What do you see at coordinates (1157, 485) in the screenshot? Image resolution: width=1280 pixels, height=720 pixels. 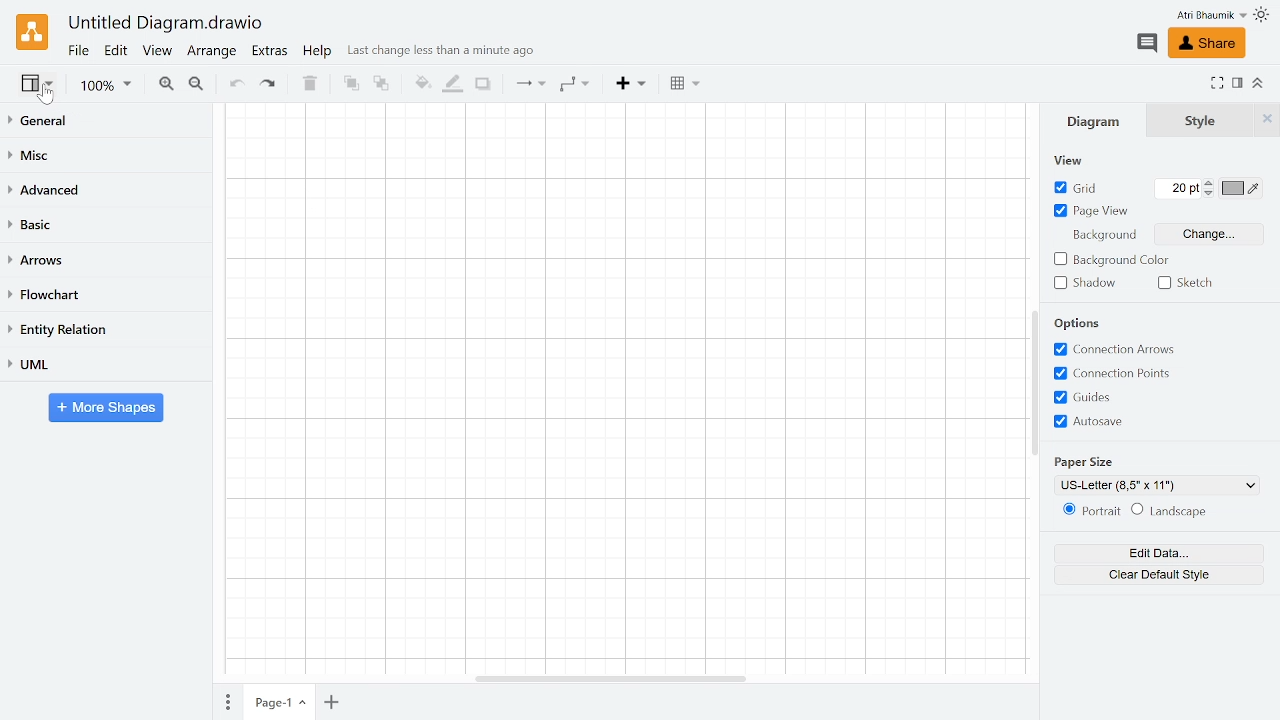 I see `Current paper size` at bounding box center [1157, 485].